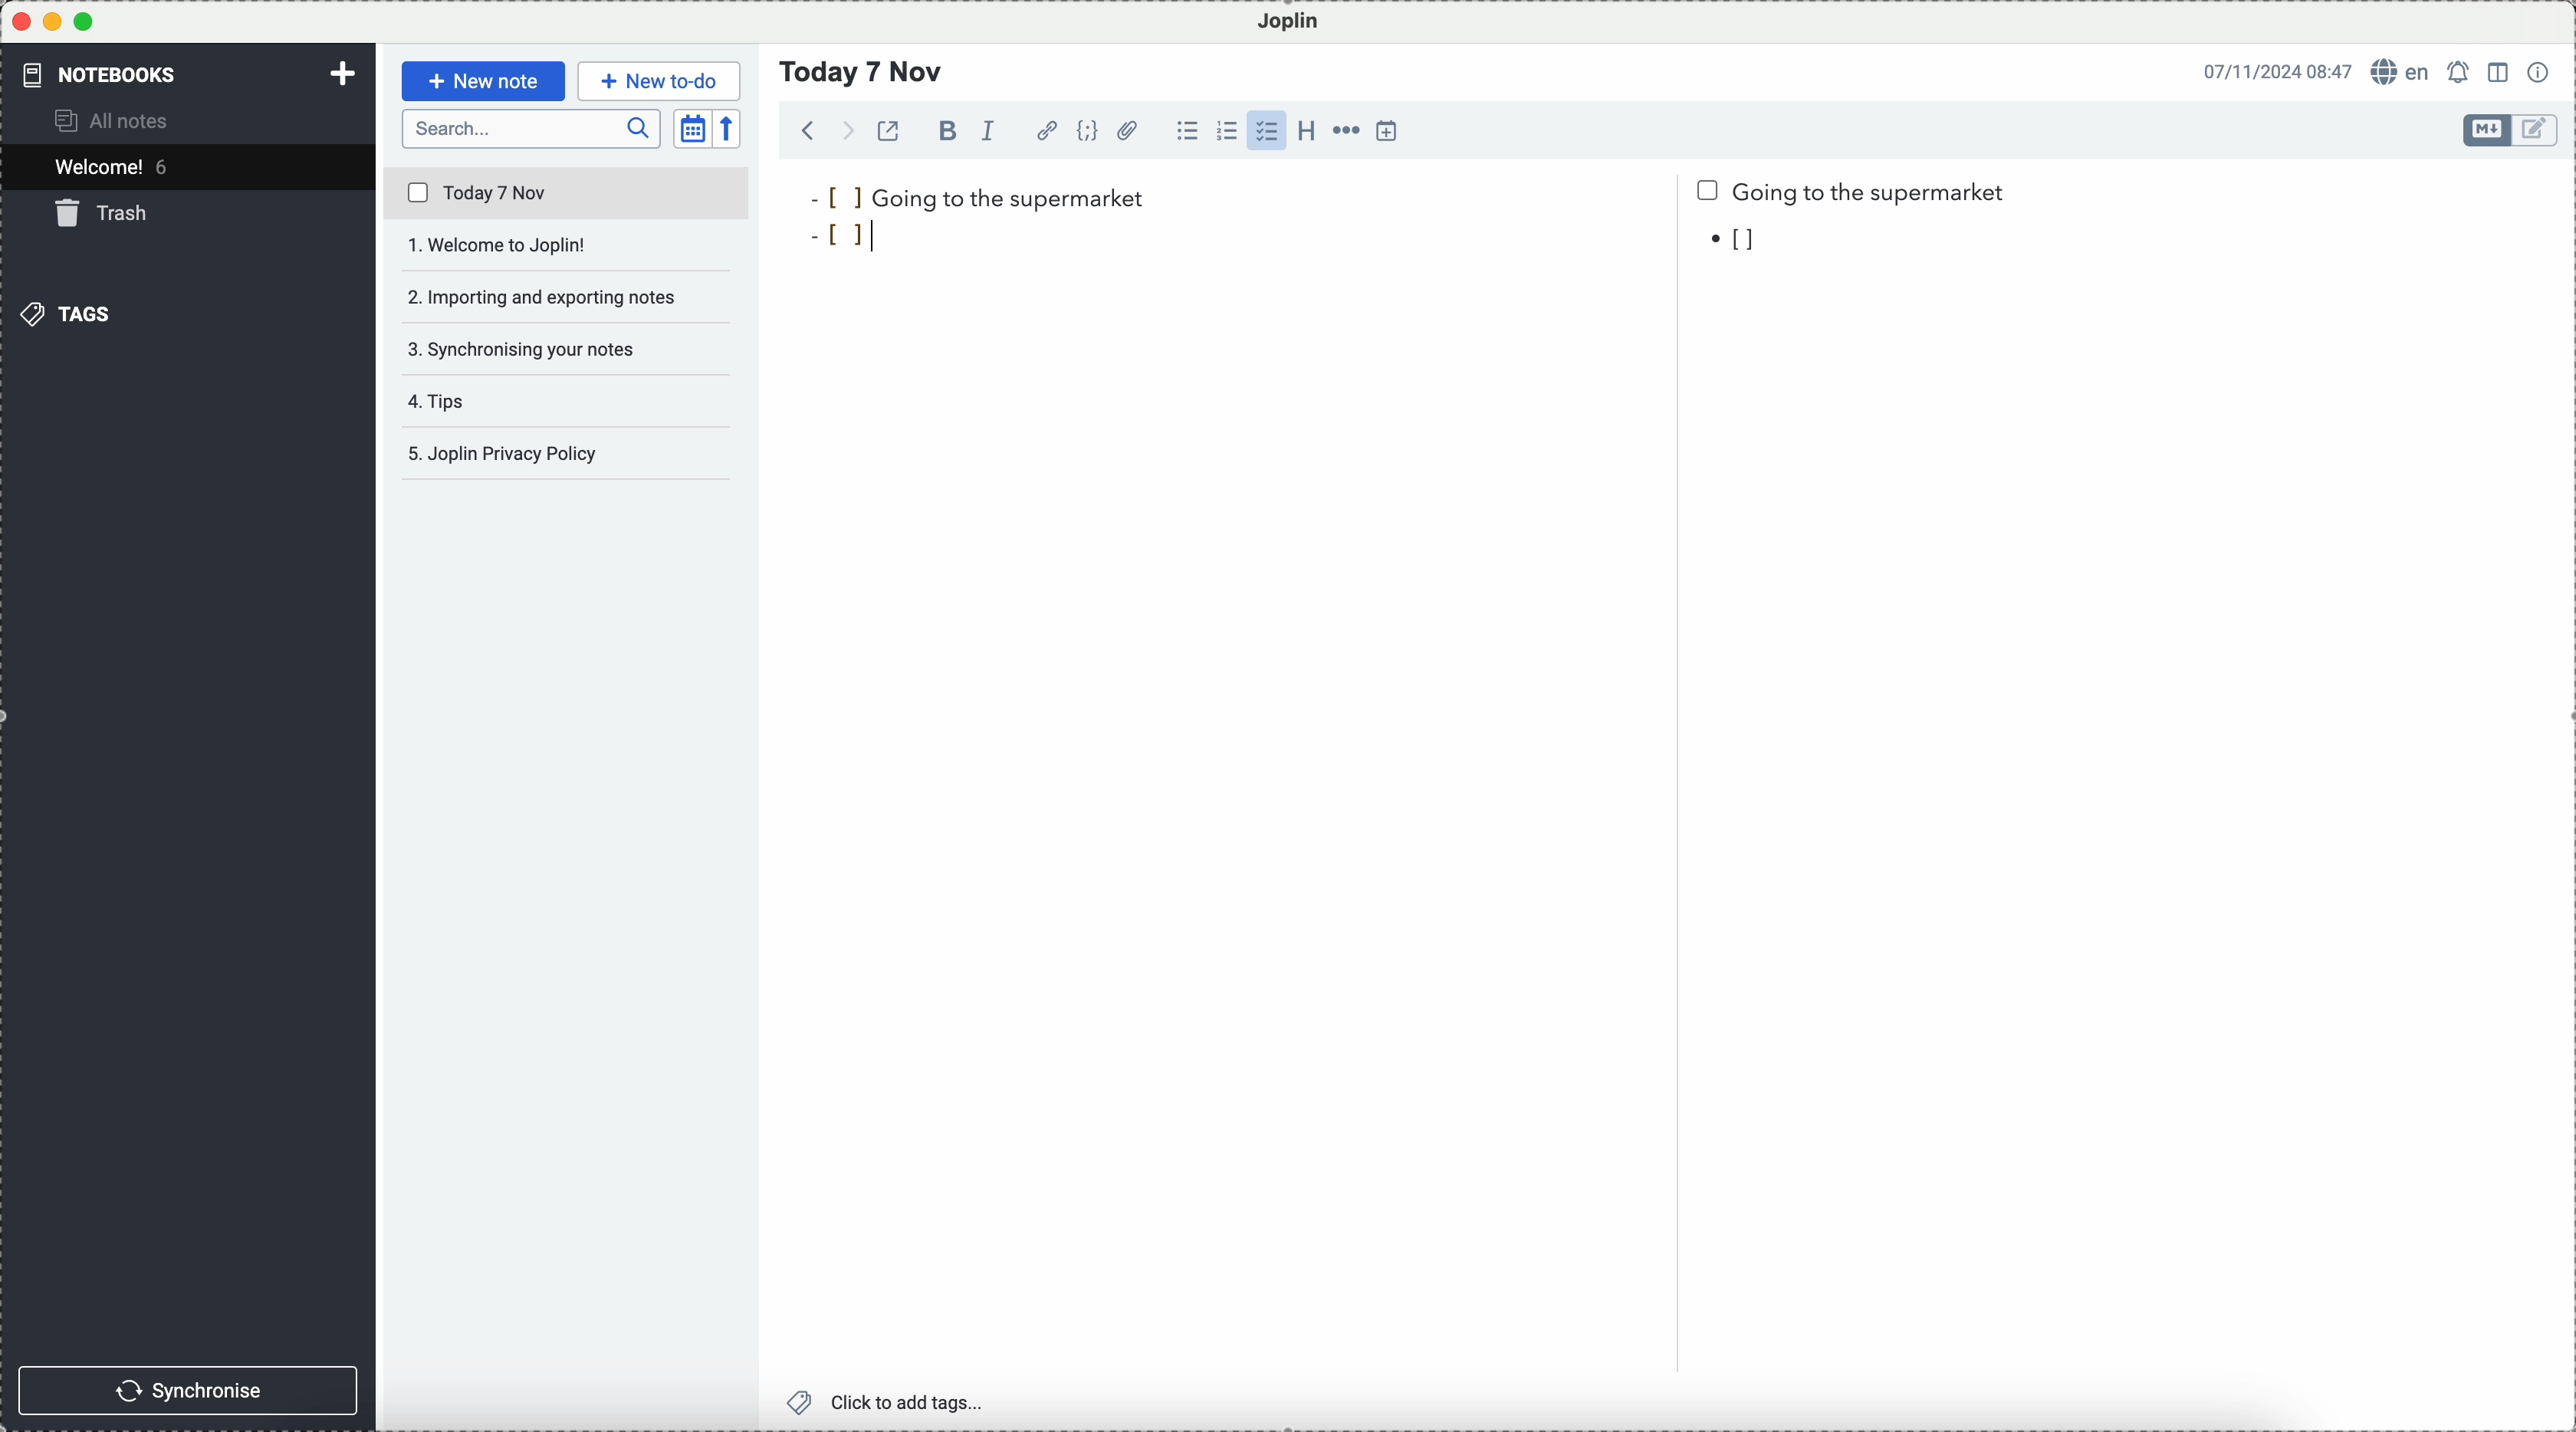  What do you see at coordinates (888, 130) in the screenshot?
I see `toggle external editing` at bounding box center [888, 130].